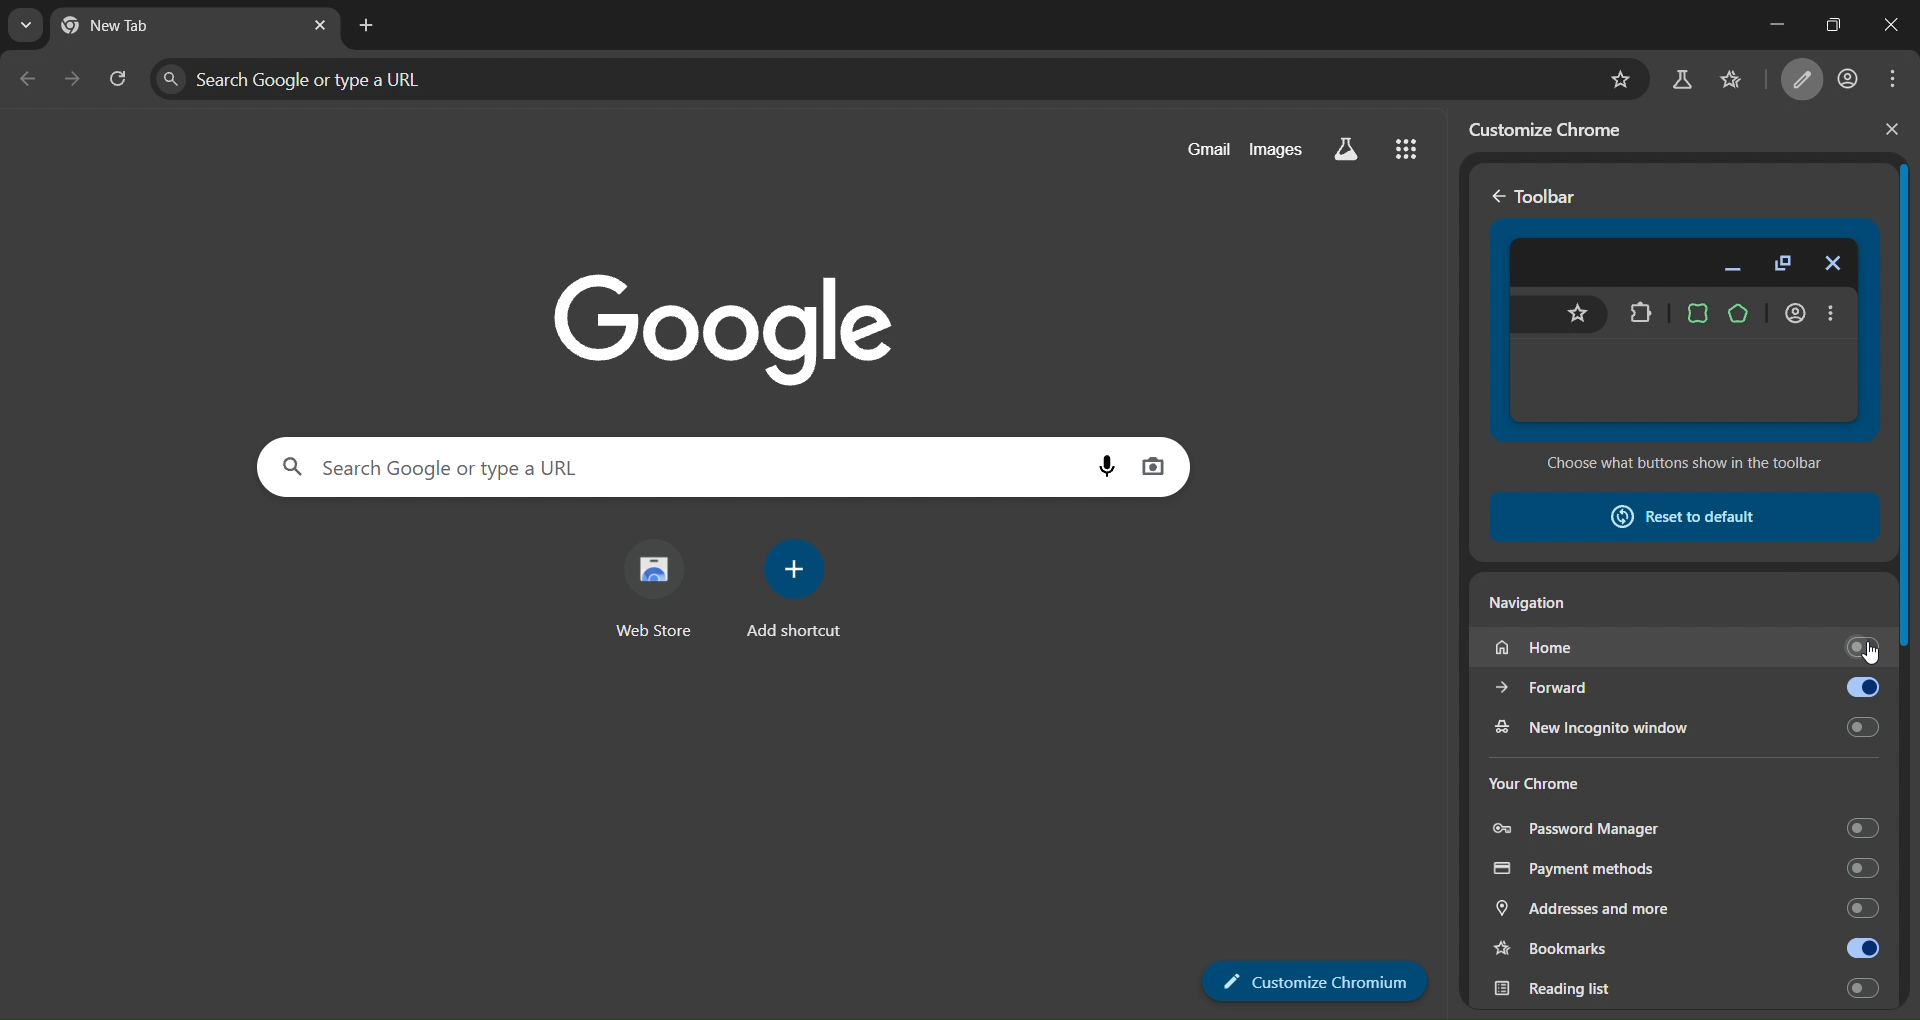 This screenshot has width=1920, height=1020. What do you see at coordinates (143, 27) in the screenshot?
I see `current tab` at bounding box center [143, 27].